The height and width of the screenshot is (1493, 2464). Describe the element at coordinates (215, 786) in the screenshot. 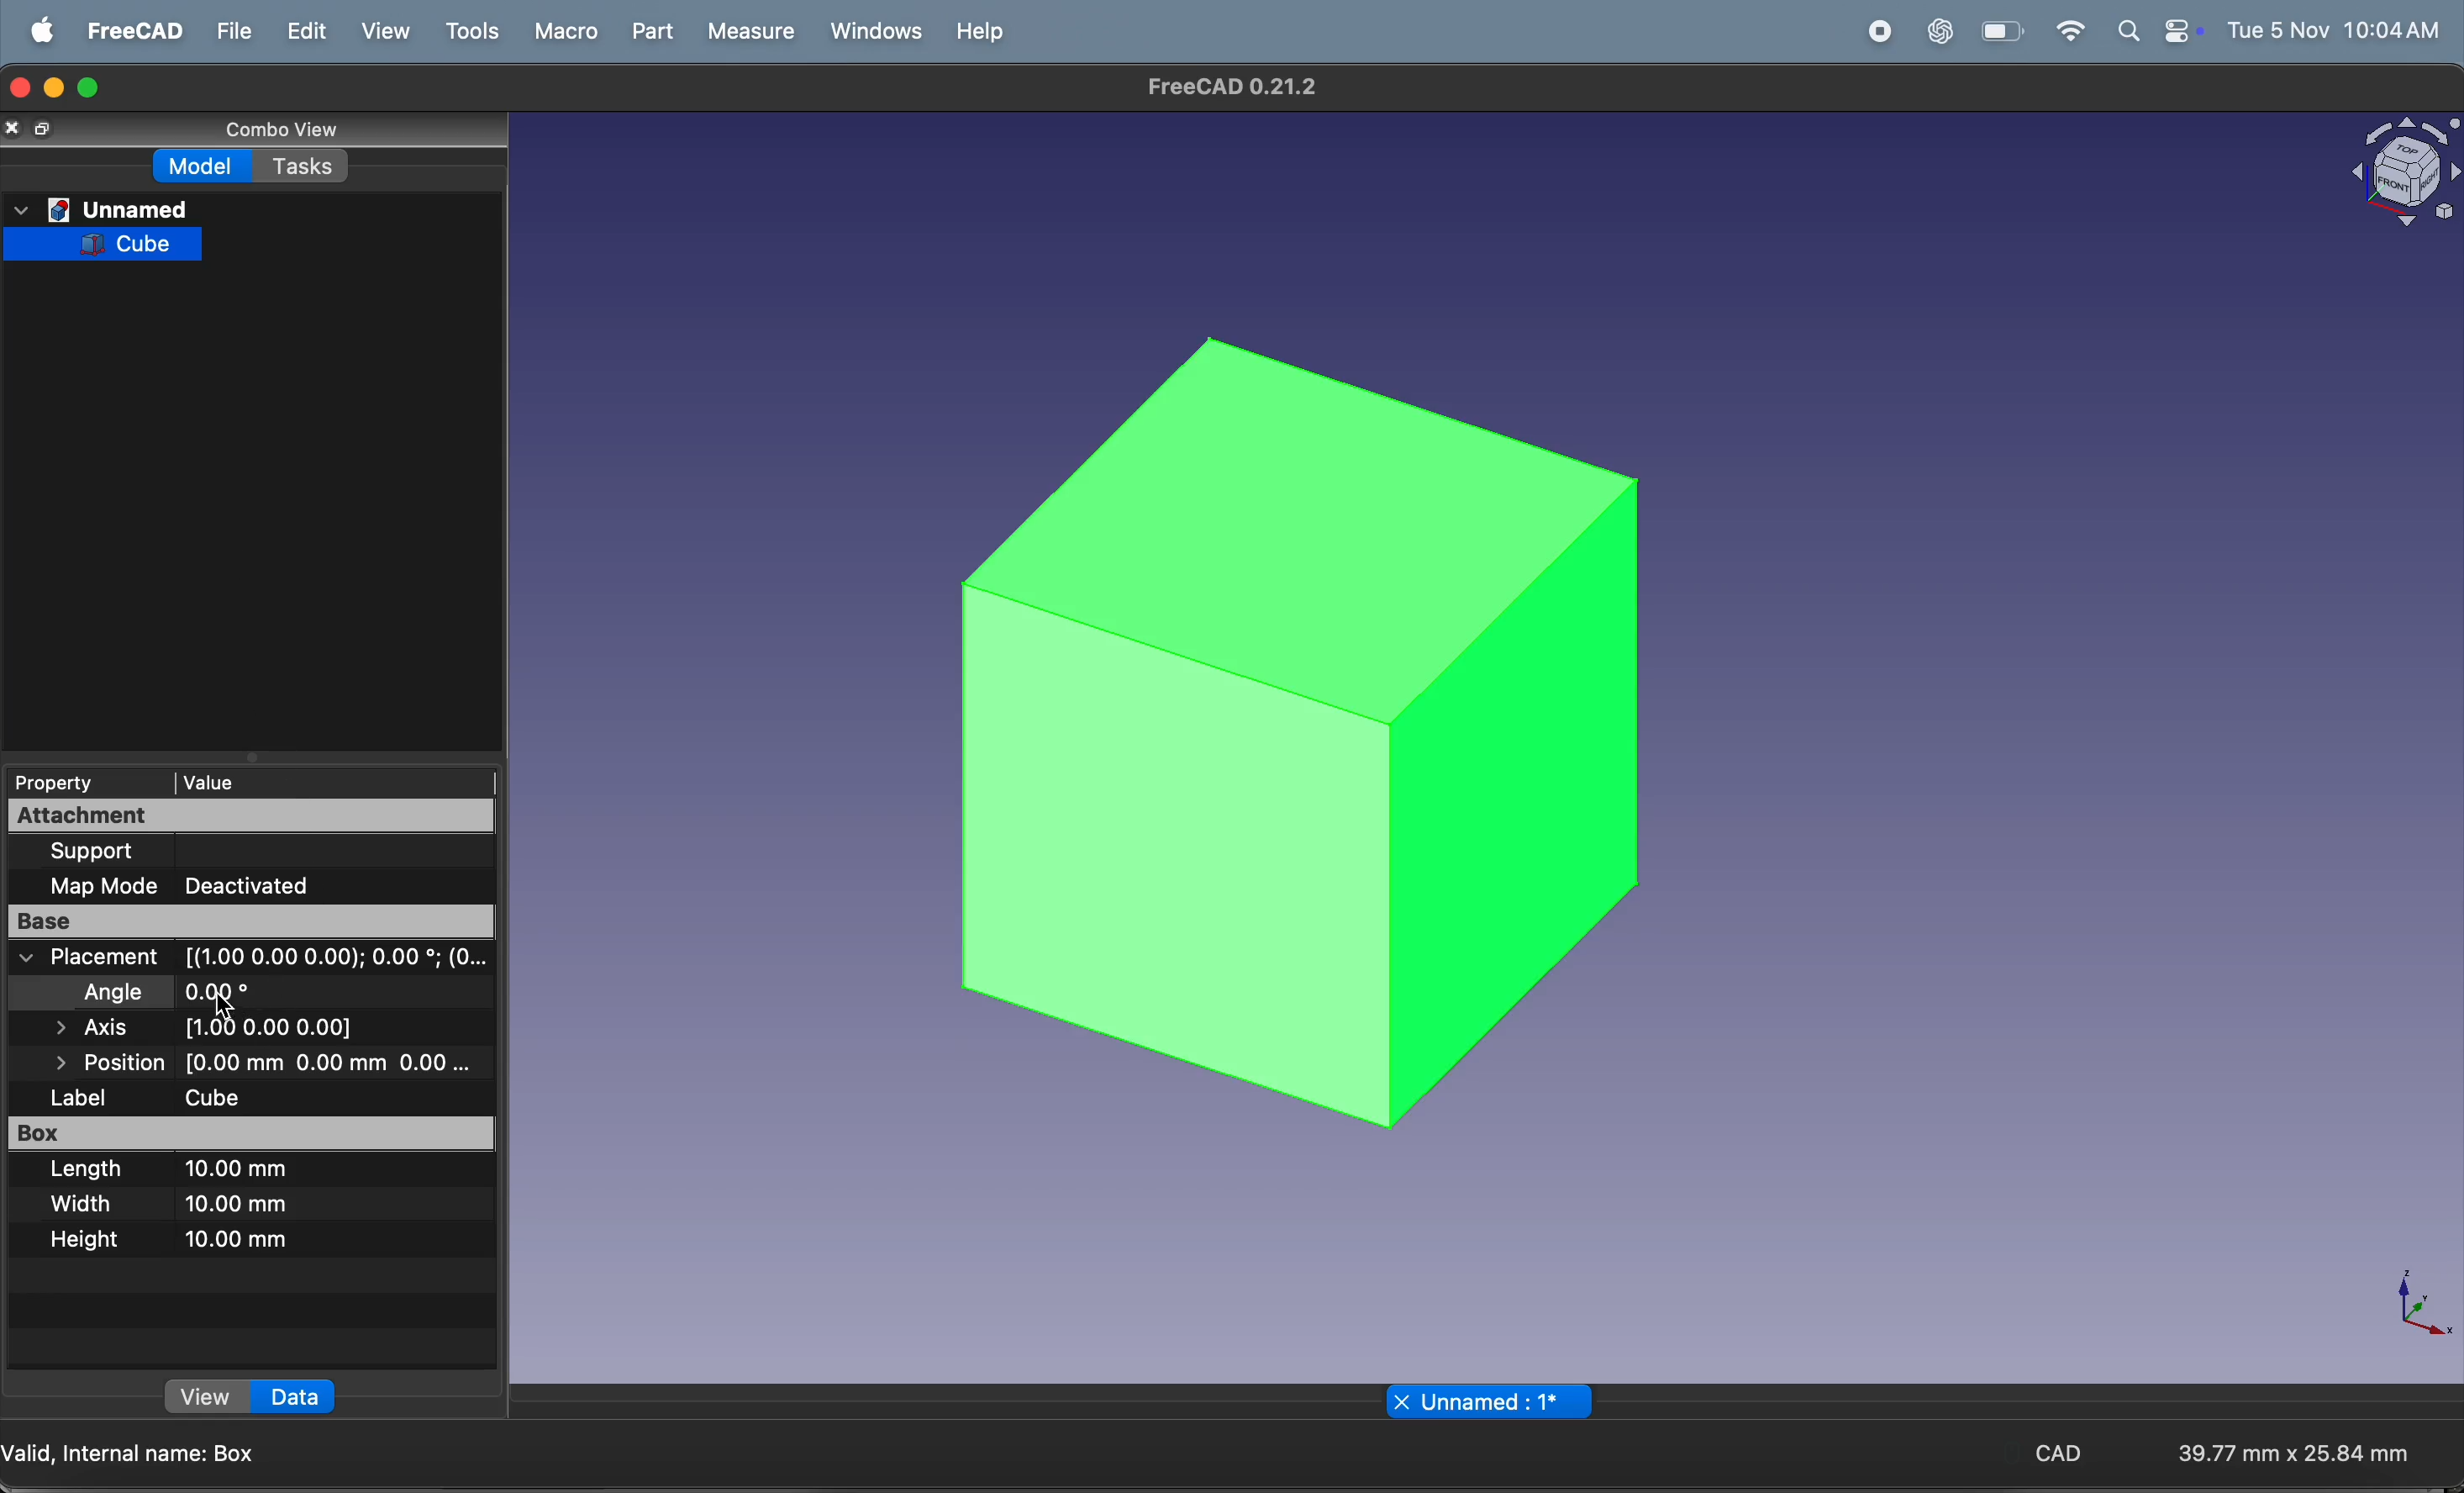

I see `| Value` at that location.